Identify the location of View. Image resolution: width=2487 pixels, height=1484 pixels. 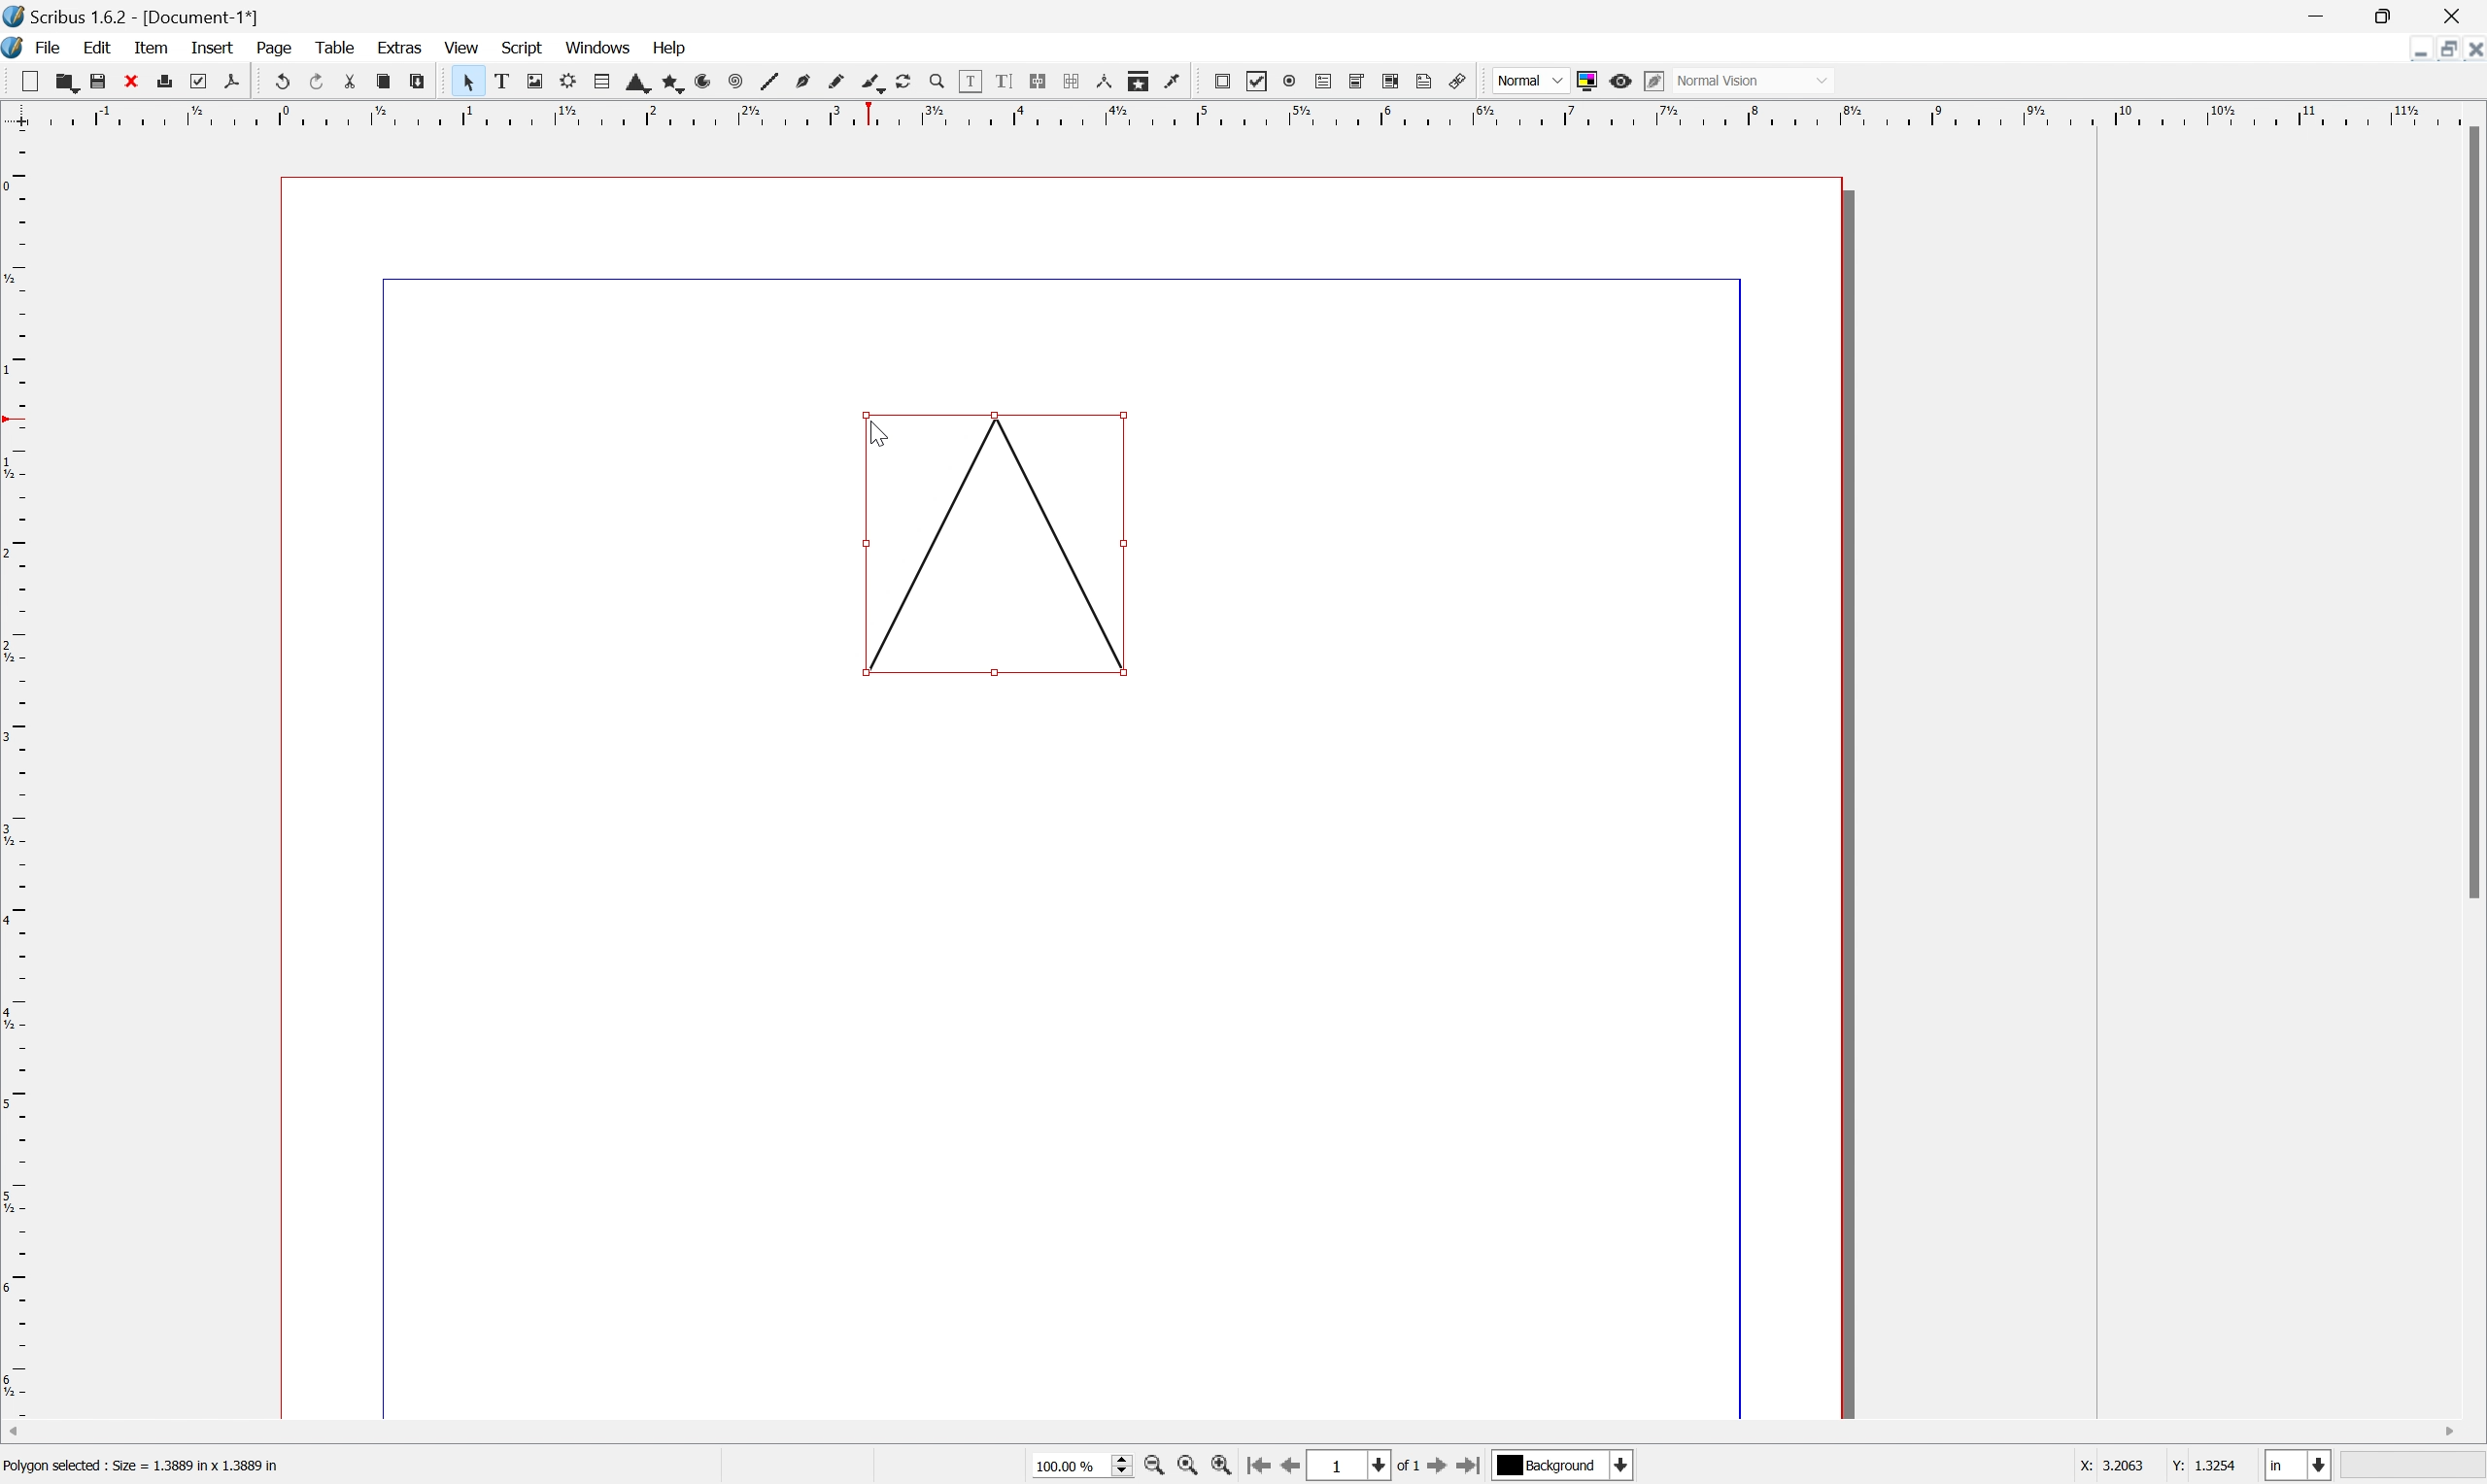
(465, 47).